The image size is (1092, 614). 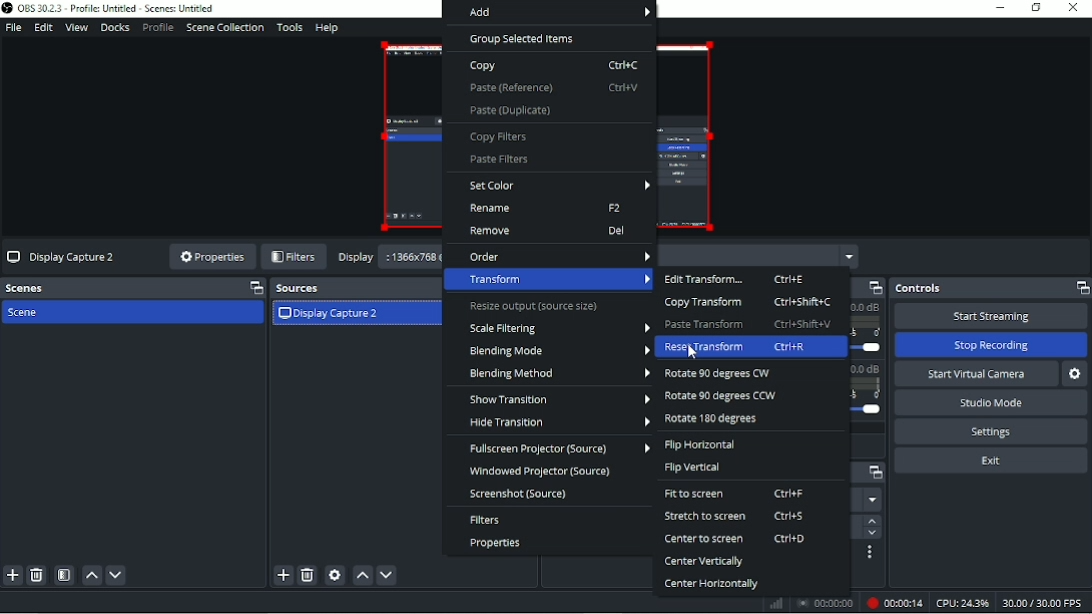 I want to click on OBS 30.2.3 - Profile: Untitled - Scenes: Untitled, so click(x=121, y=8).